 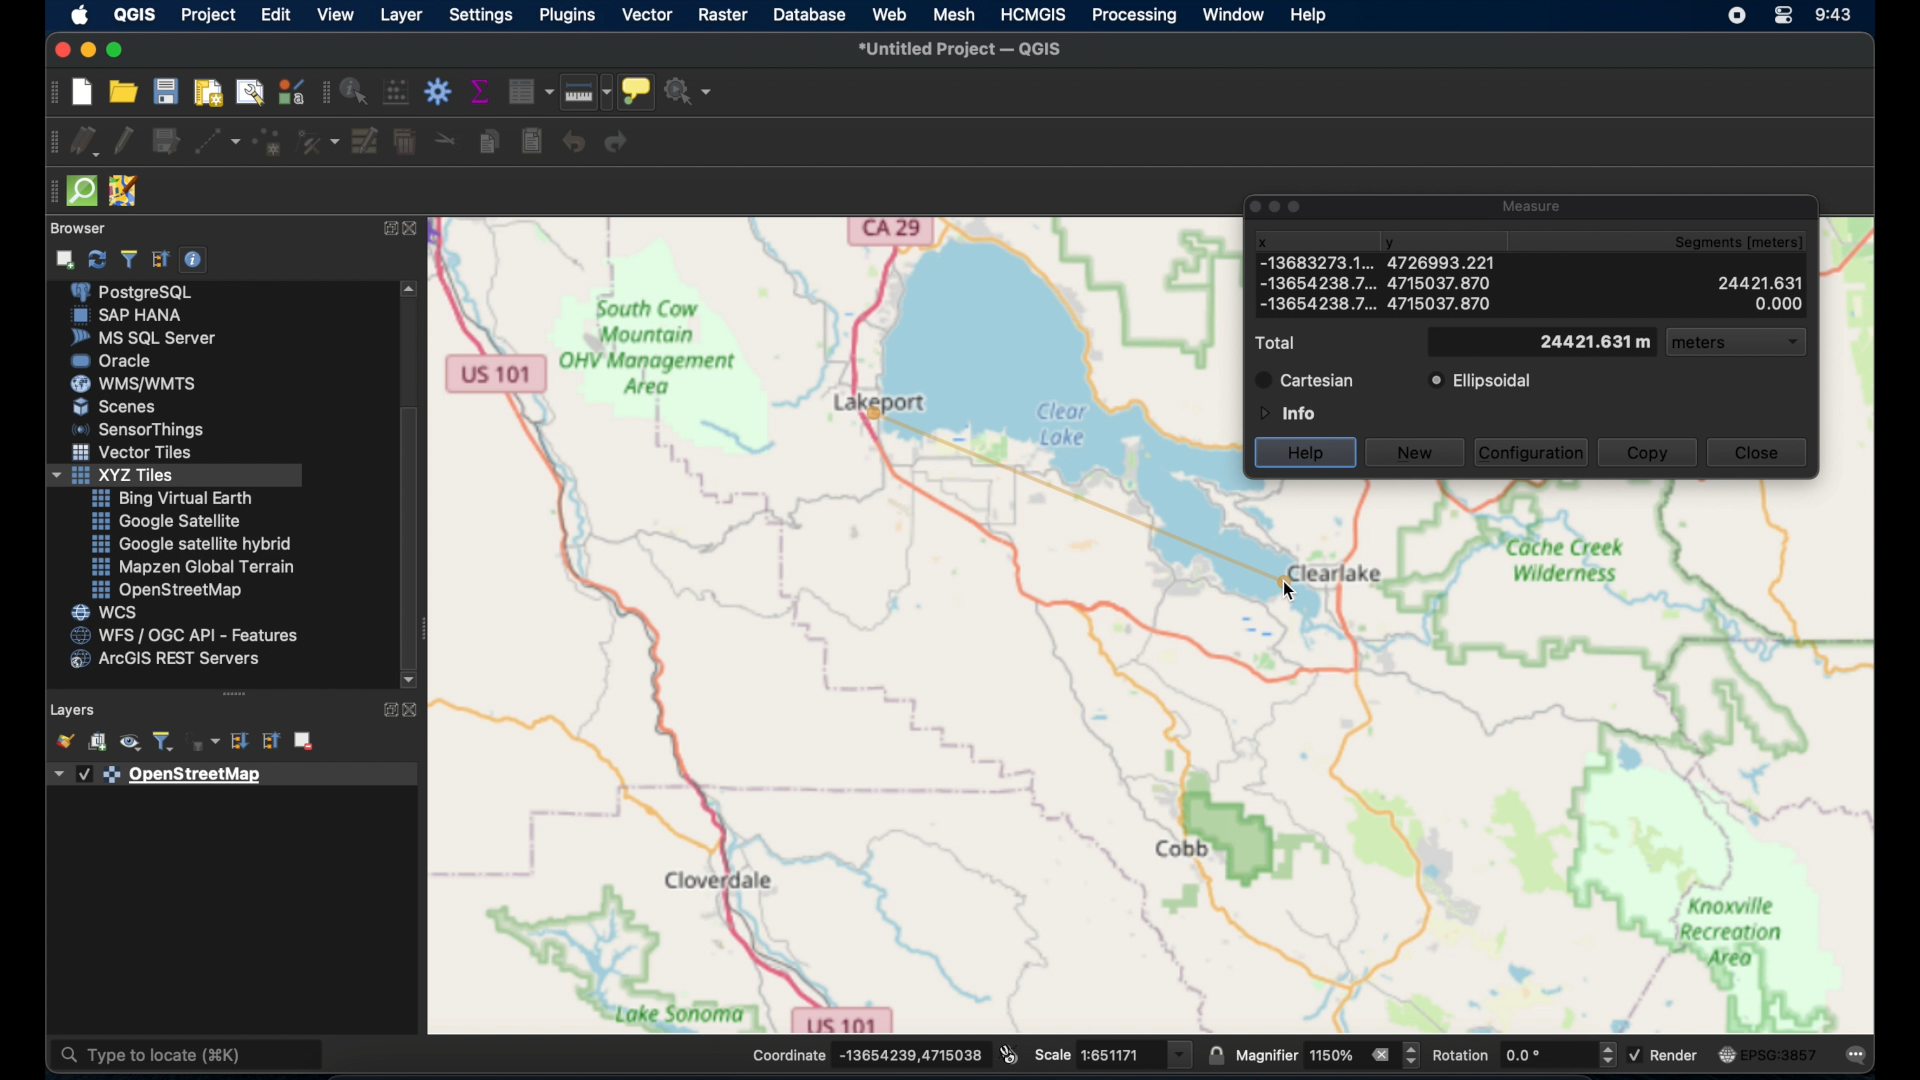 I want to click on 24421.631m, so click(x=1594, y=343).